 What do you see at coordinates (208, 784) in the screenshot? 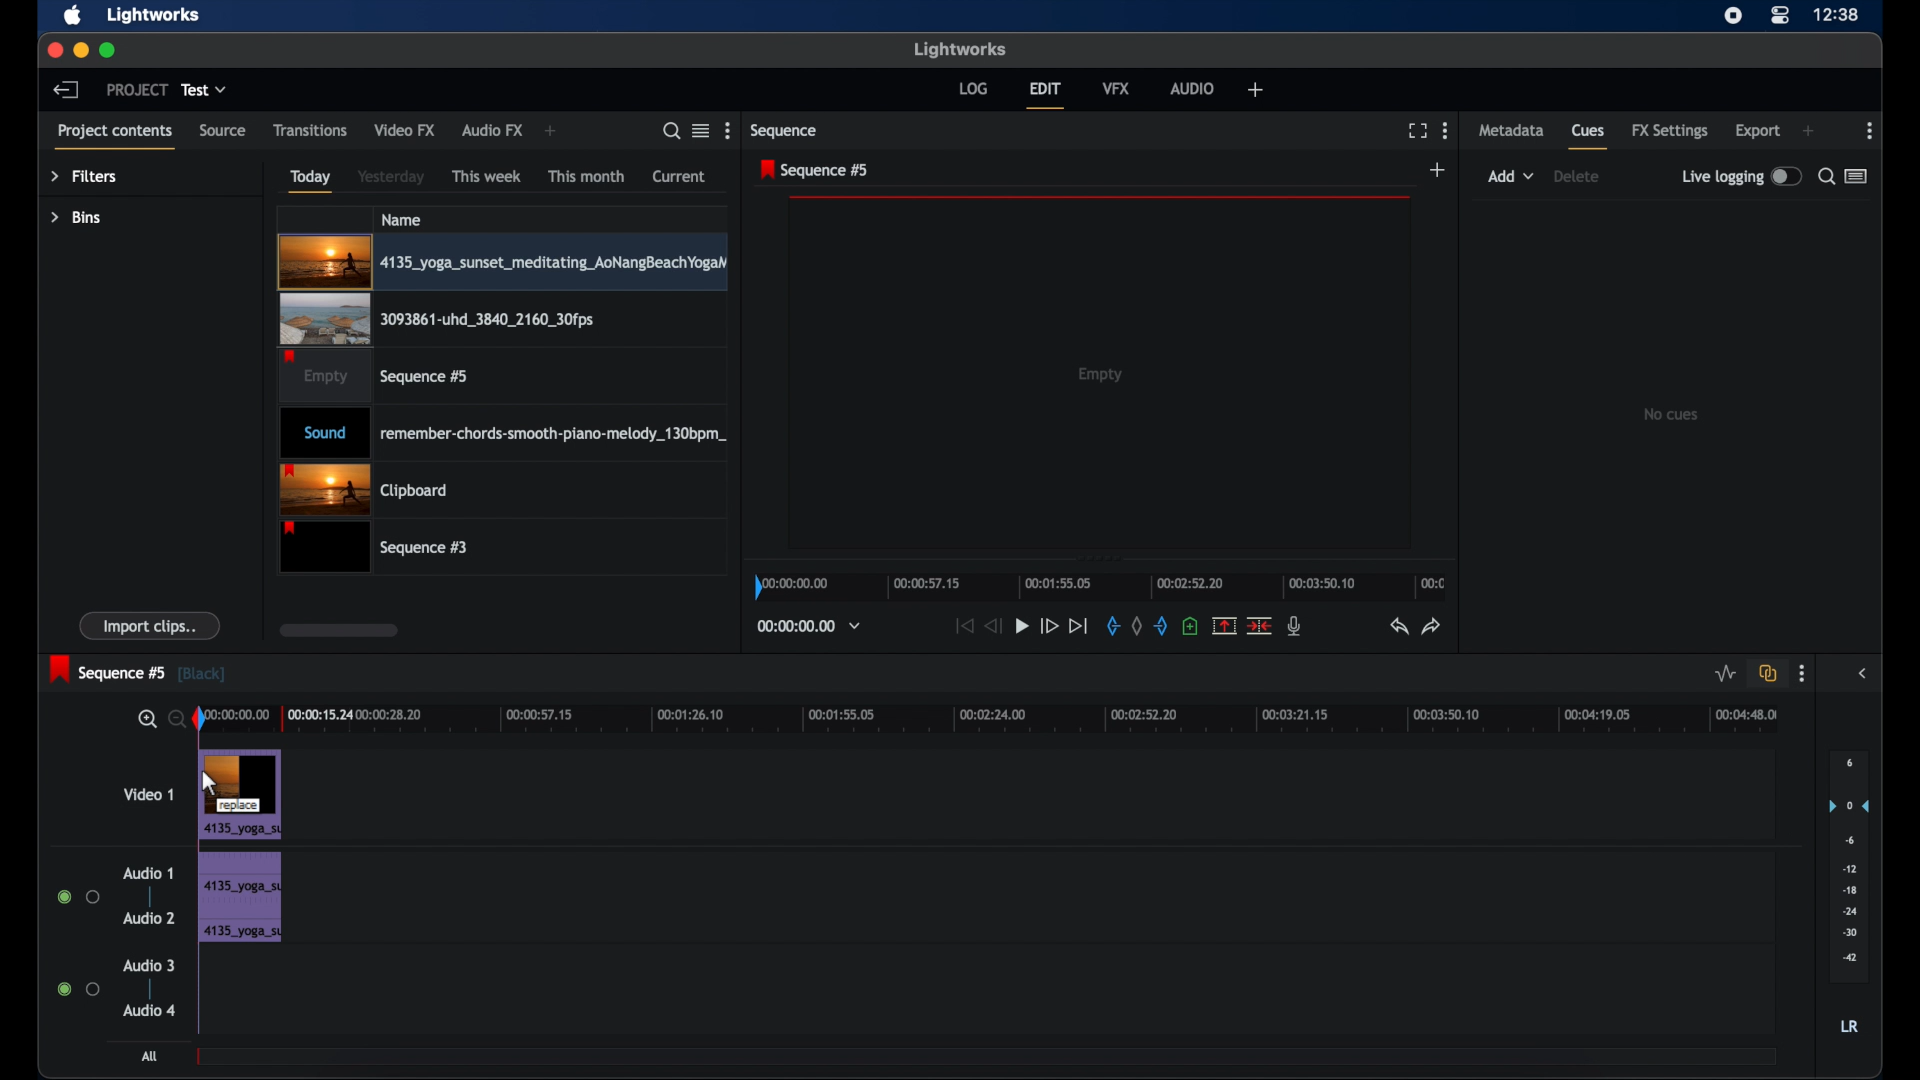
I see `cursor` at bounding box center [208, 784].